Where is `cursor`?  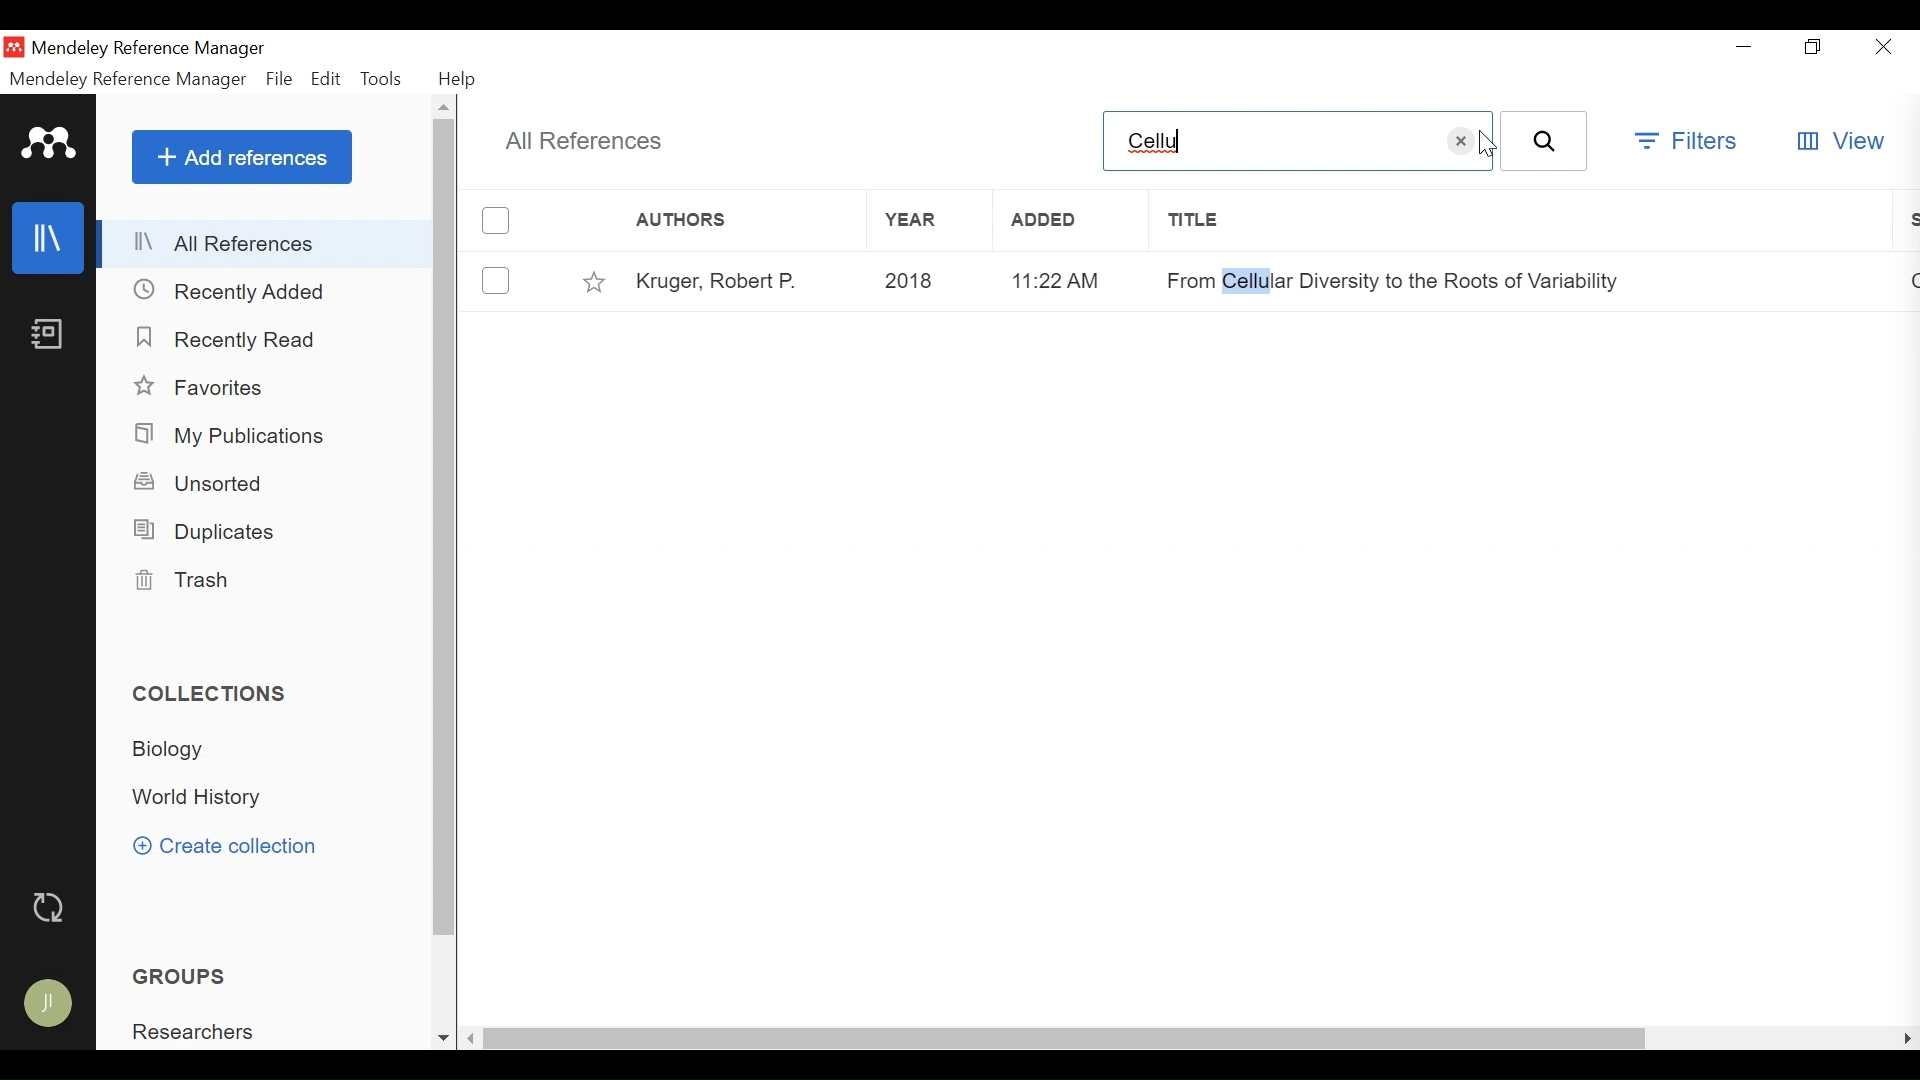 cursor is located at coordinates (1466, 140).